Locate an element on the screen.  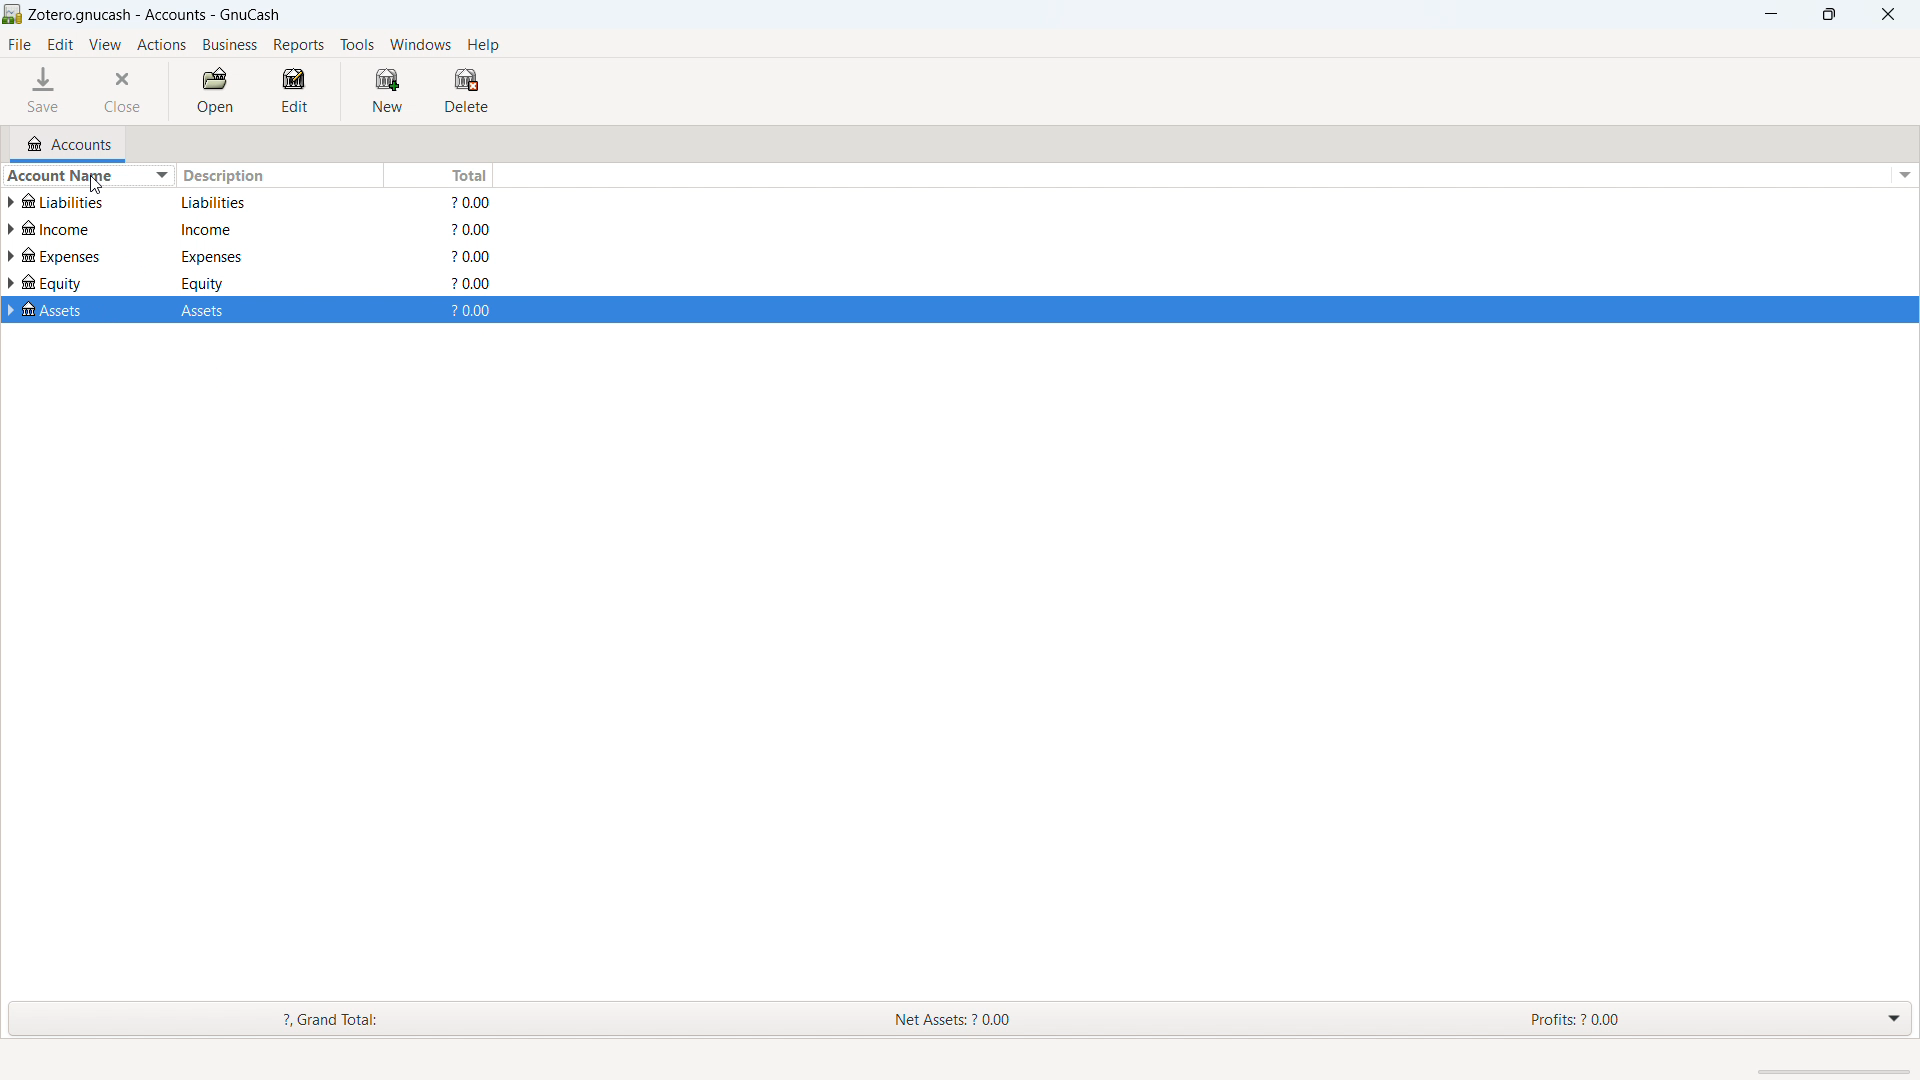
reports is located at coordinates (300, 45).